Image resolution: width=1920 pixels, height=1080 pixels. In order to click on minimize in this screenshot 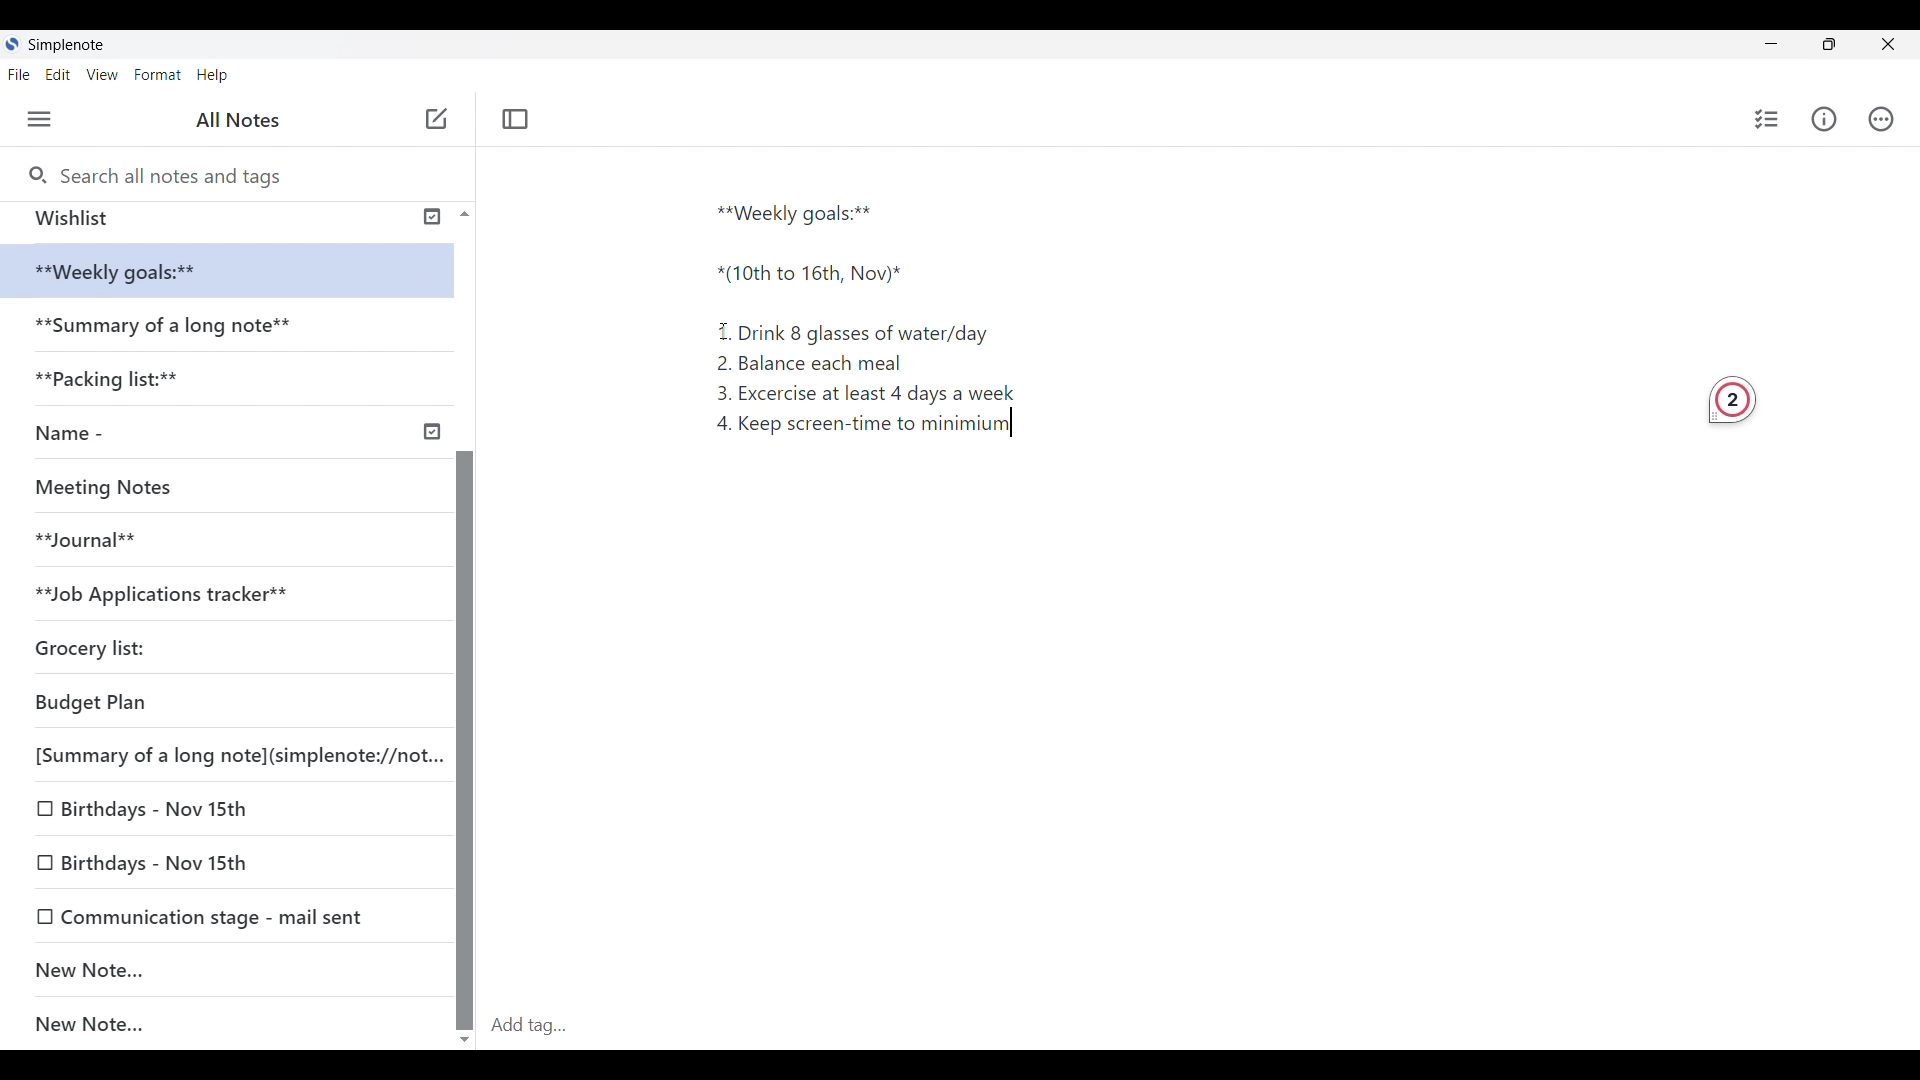, I will do `click(1786, 48)`.